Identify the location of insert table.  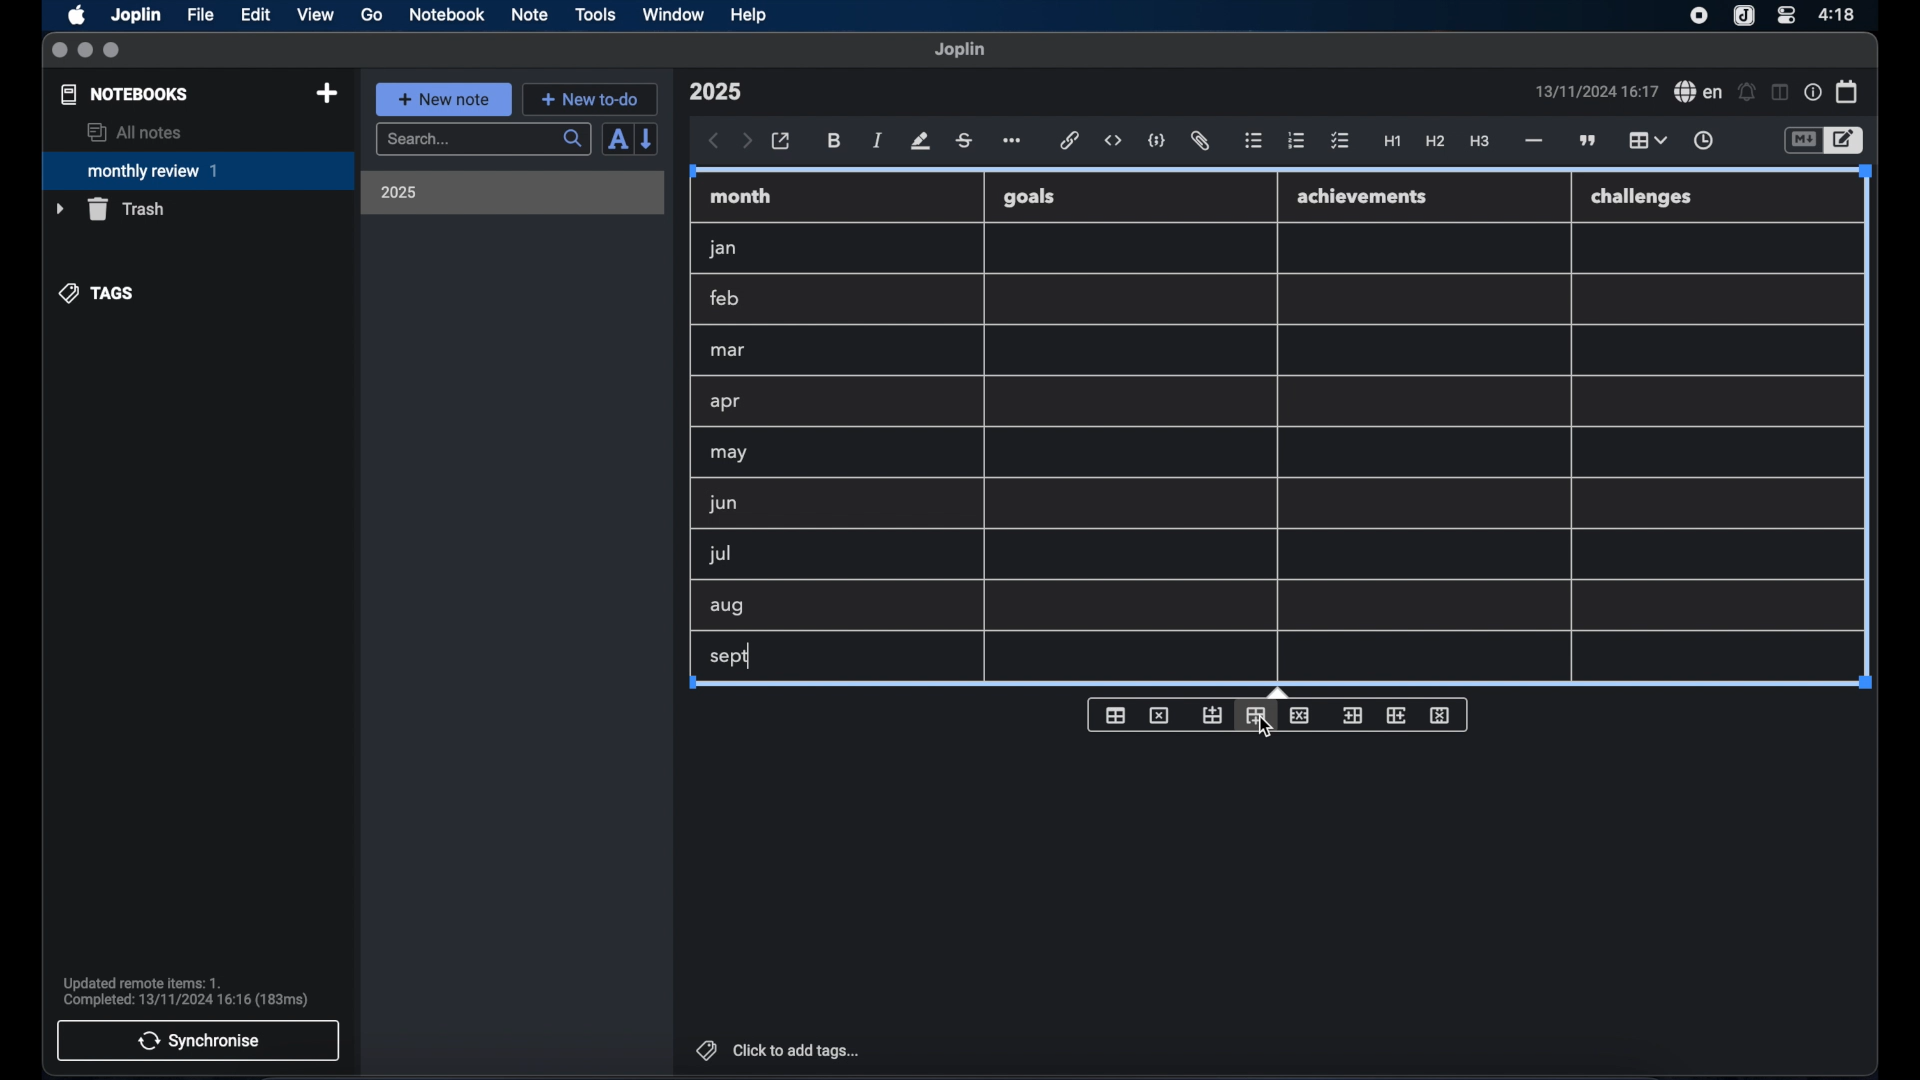
(1115, 715).